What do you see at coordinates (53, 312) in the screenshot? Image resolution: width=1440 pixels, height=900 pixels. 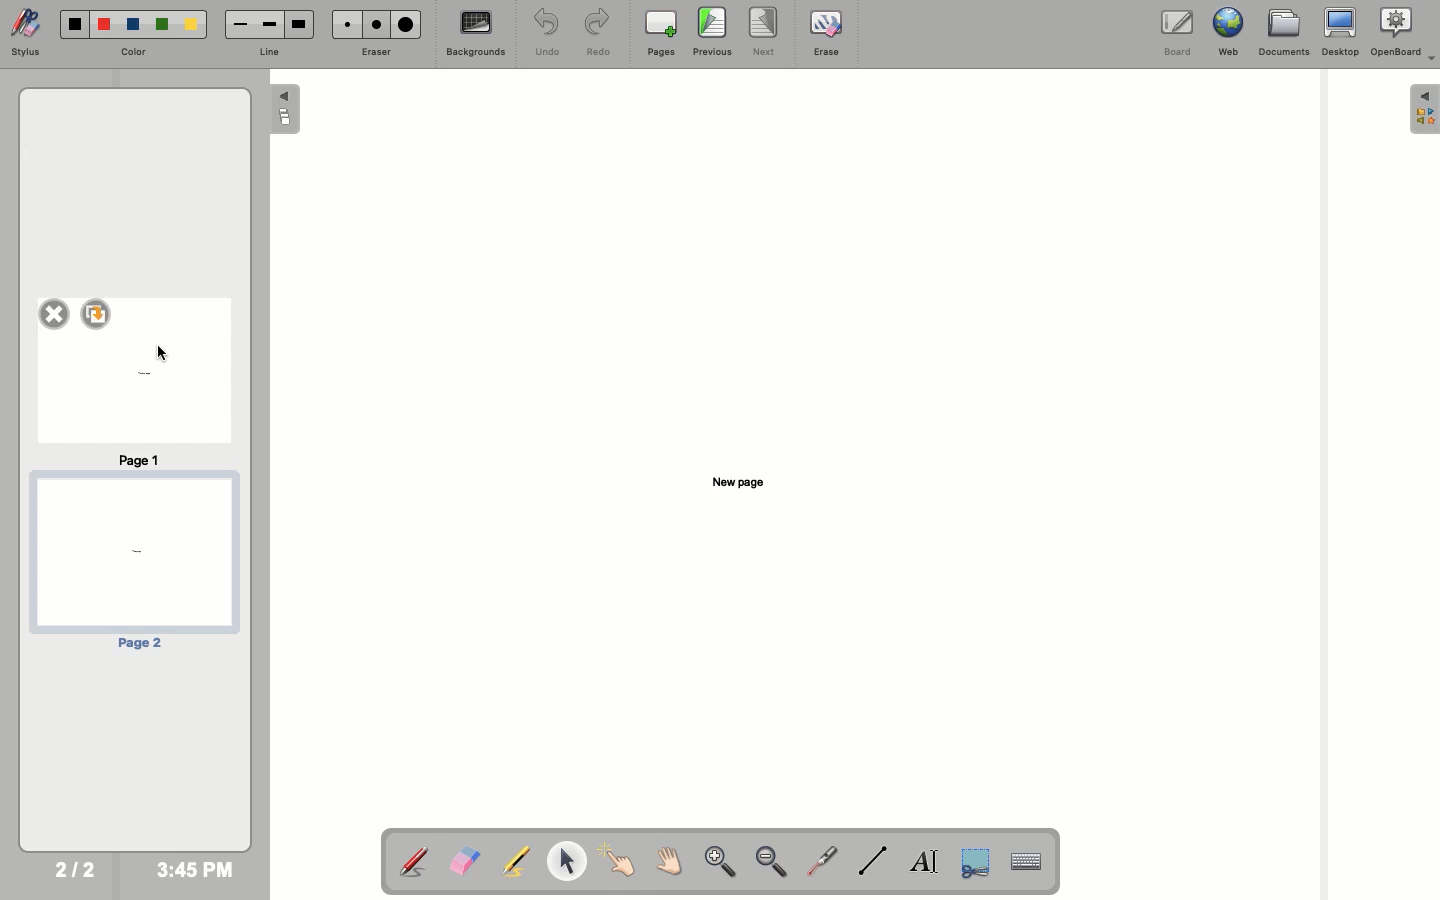 I see `Delete page` at bounding box center [53, 312].